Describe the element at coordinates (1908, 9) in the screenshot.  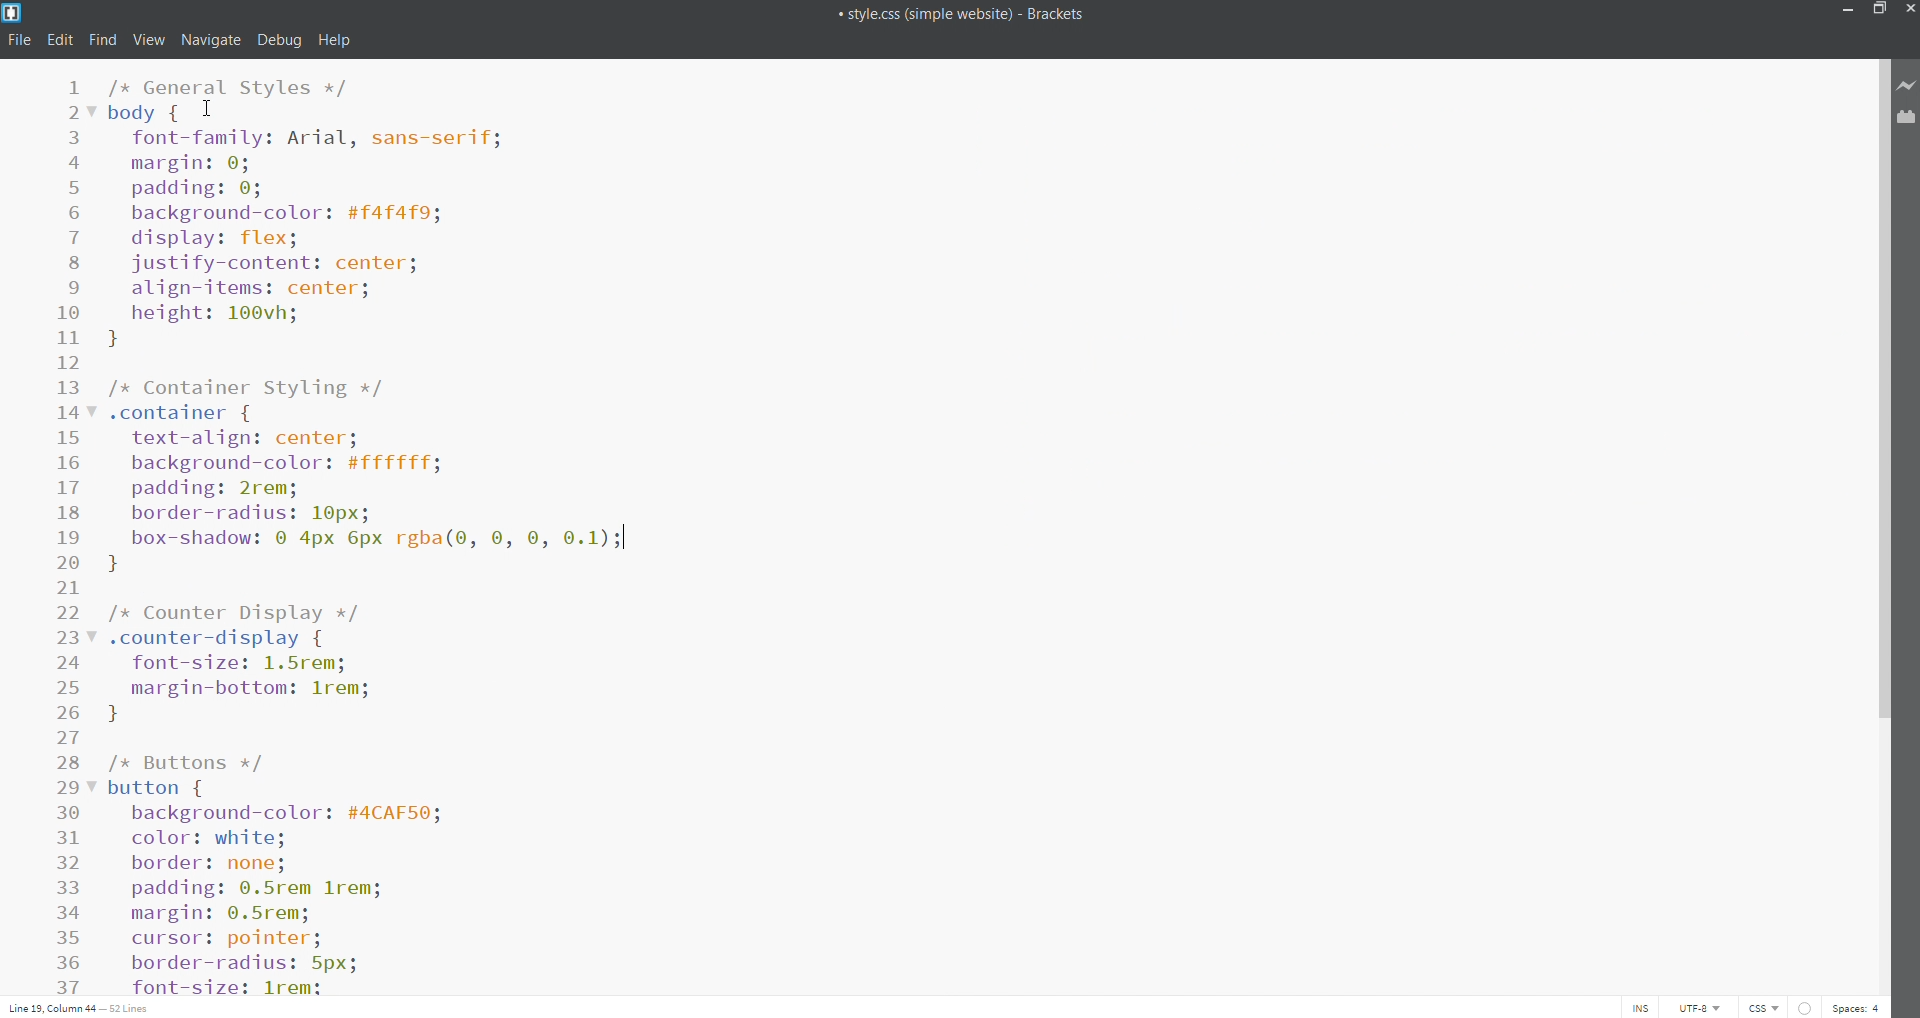
I see `close` at that location.